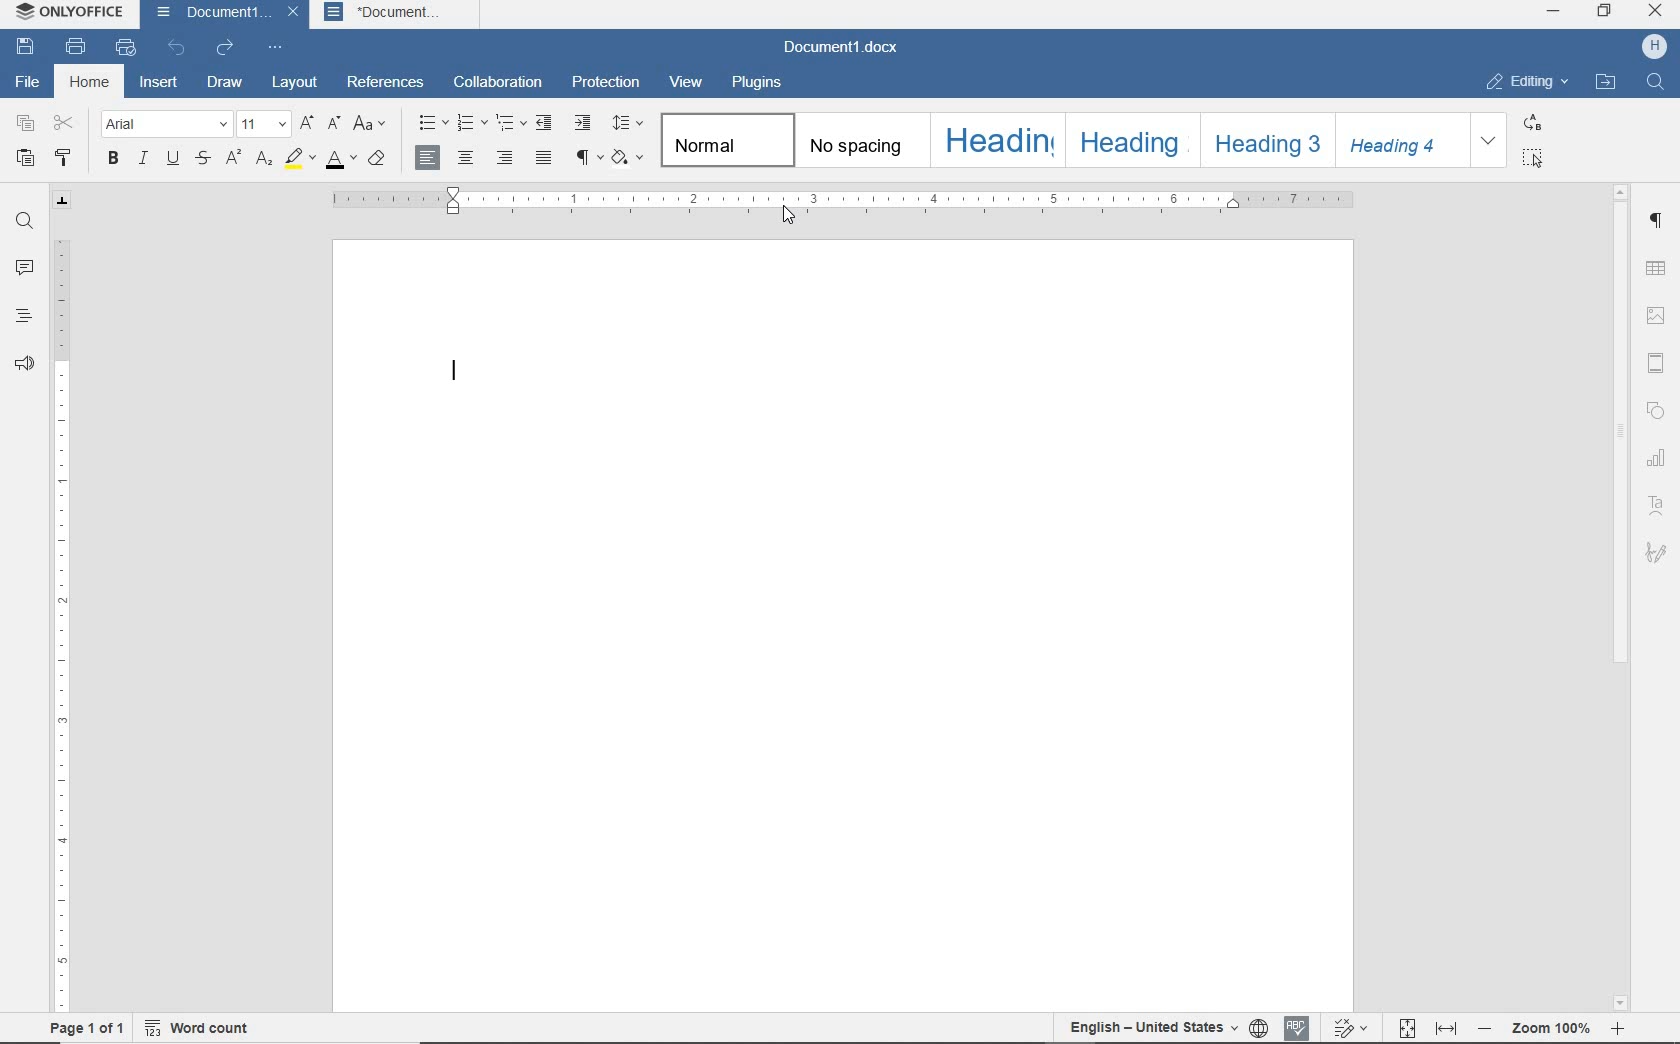 This screenshot has width=1680, height=1044. Describe the element at coordinates (265, 159) in the screenshot. I see `SUBSCRIPT` at that location.